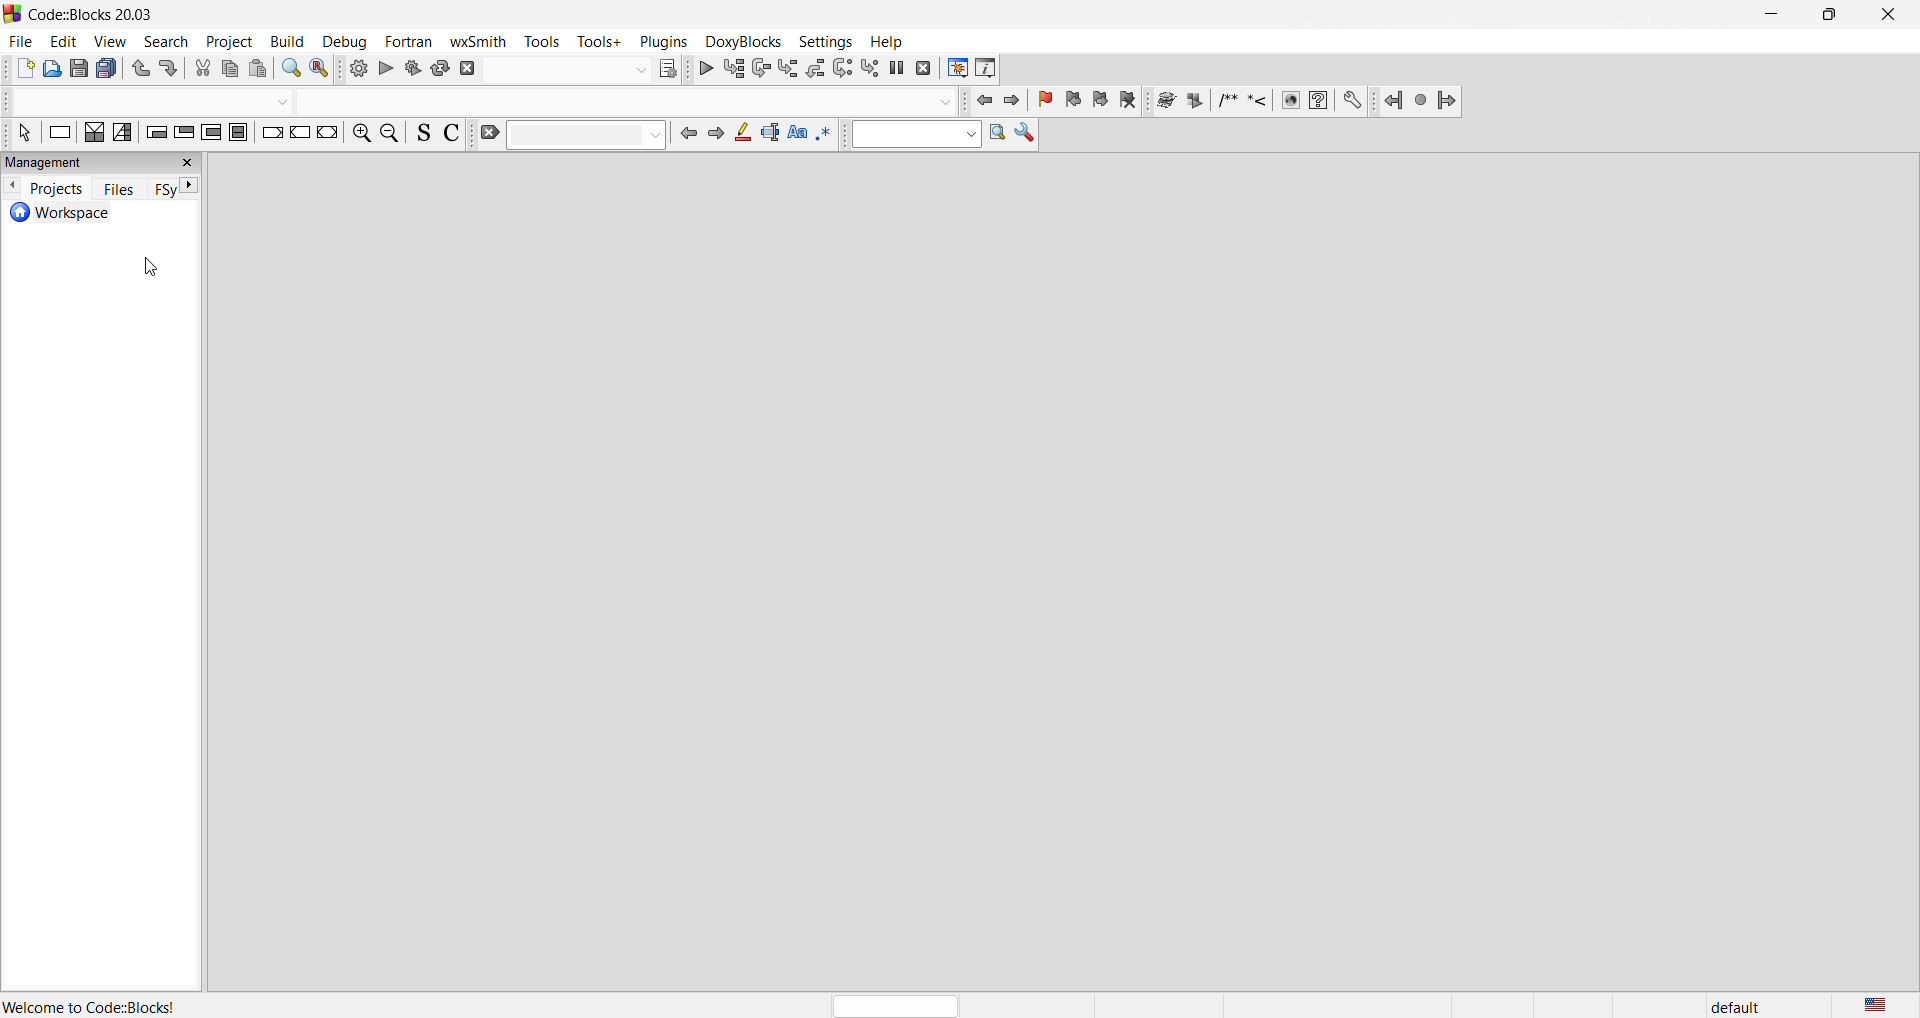 The height and width of the screenshot is (1018, 1920). Describe the element at coordinates (197, 185) in the screenshot. I see `next` at that location.